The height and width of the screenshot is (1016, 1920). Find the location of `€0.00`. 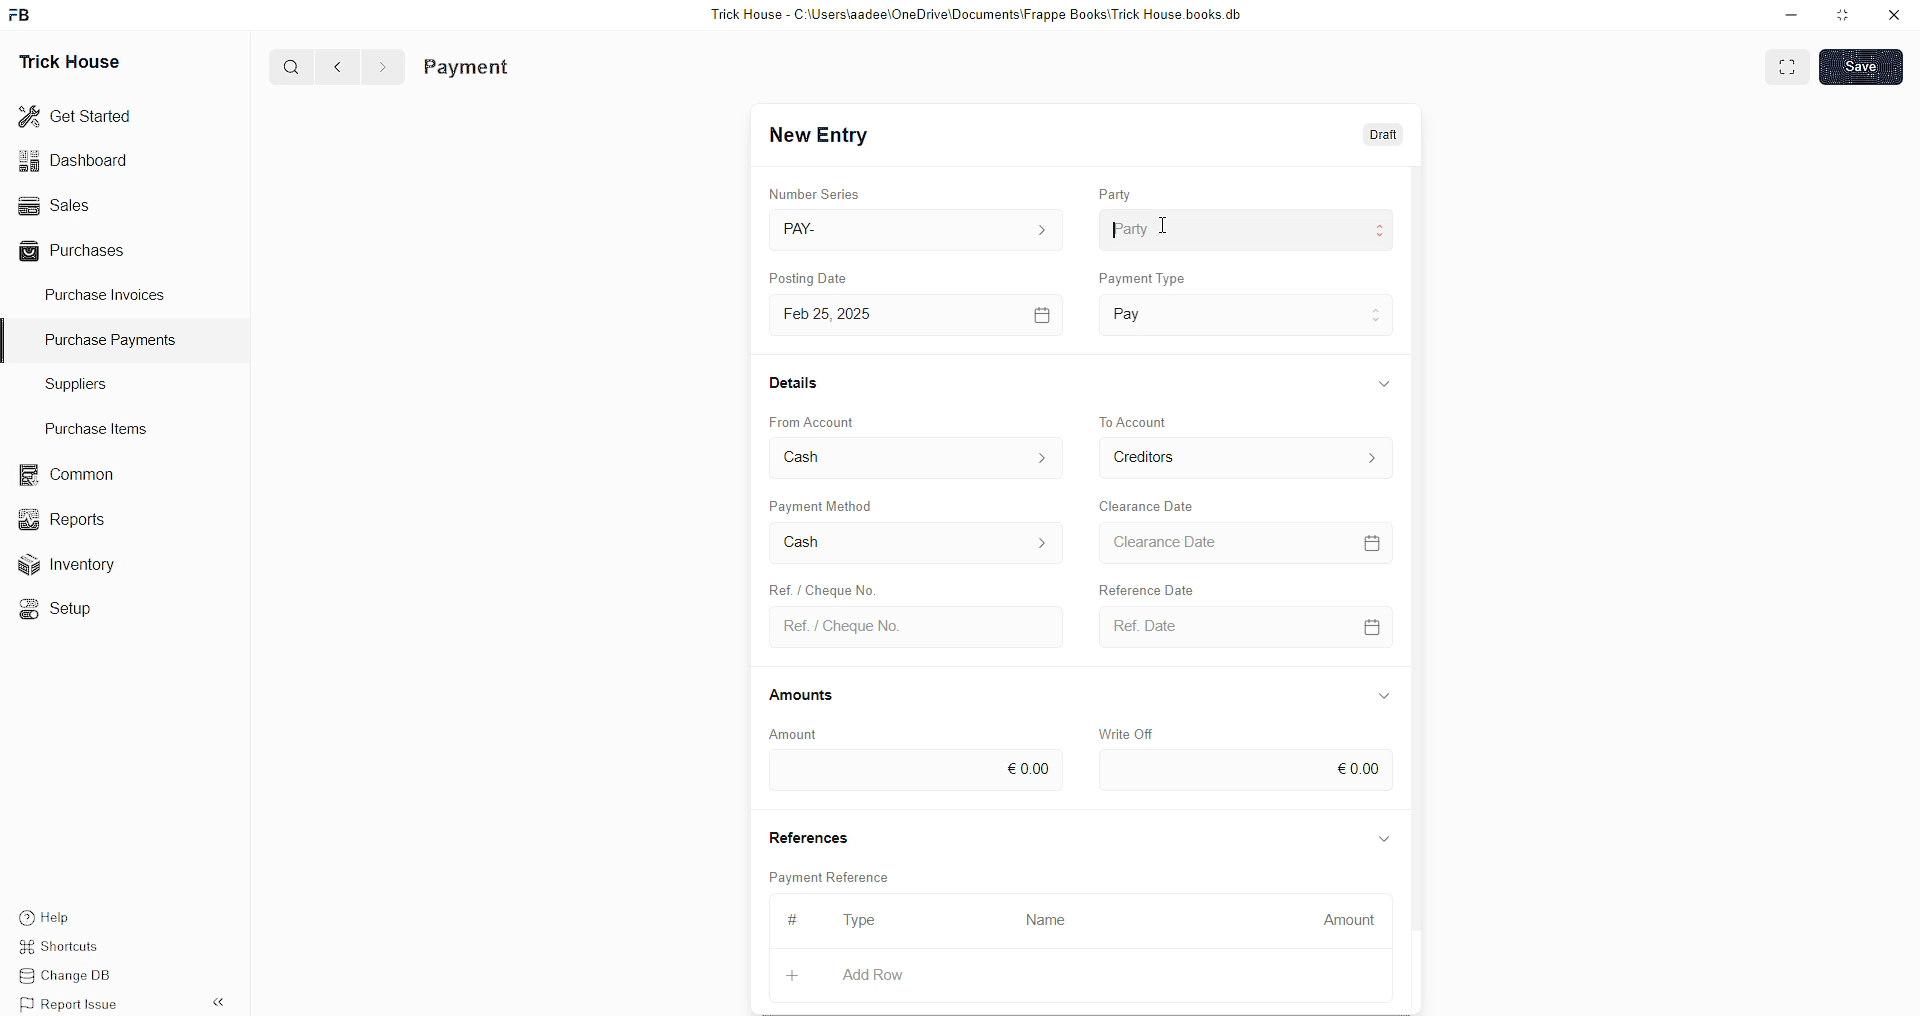

€0.00 is located at coordinates (1028, 765).